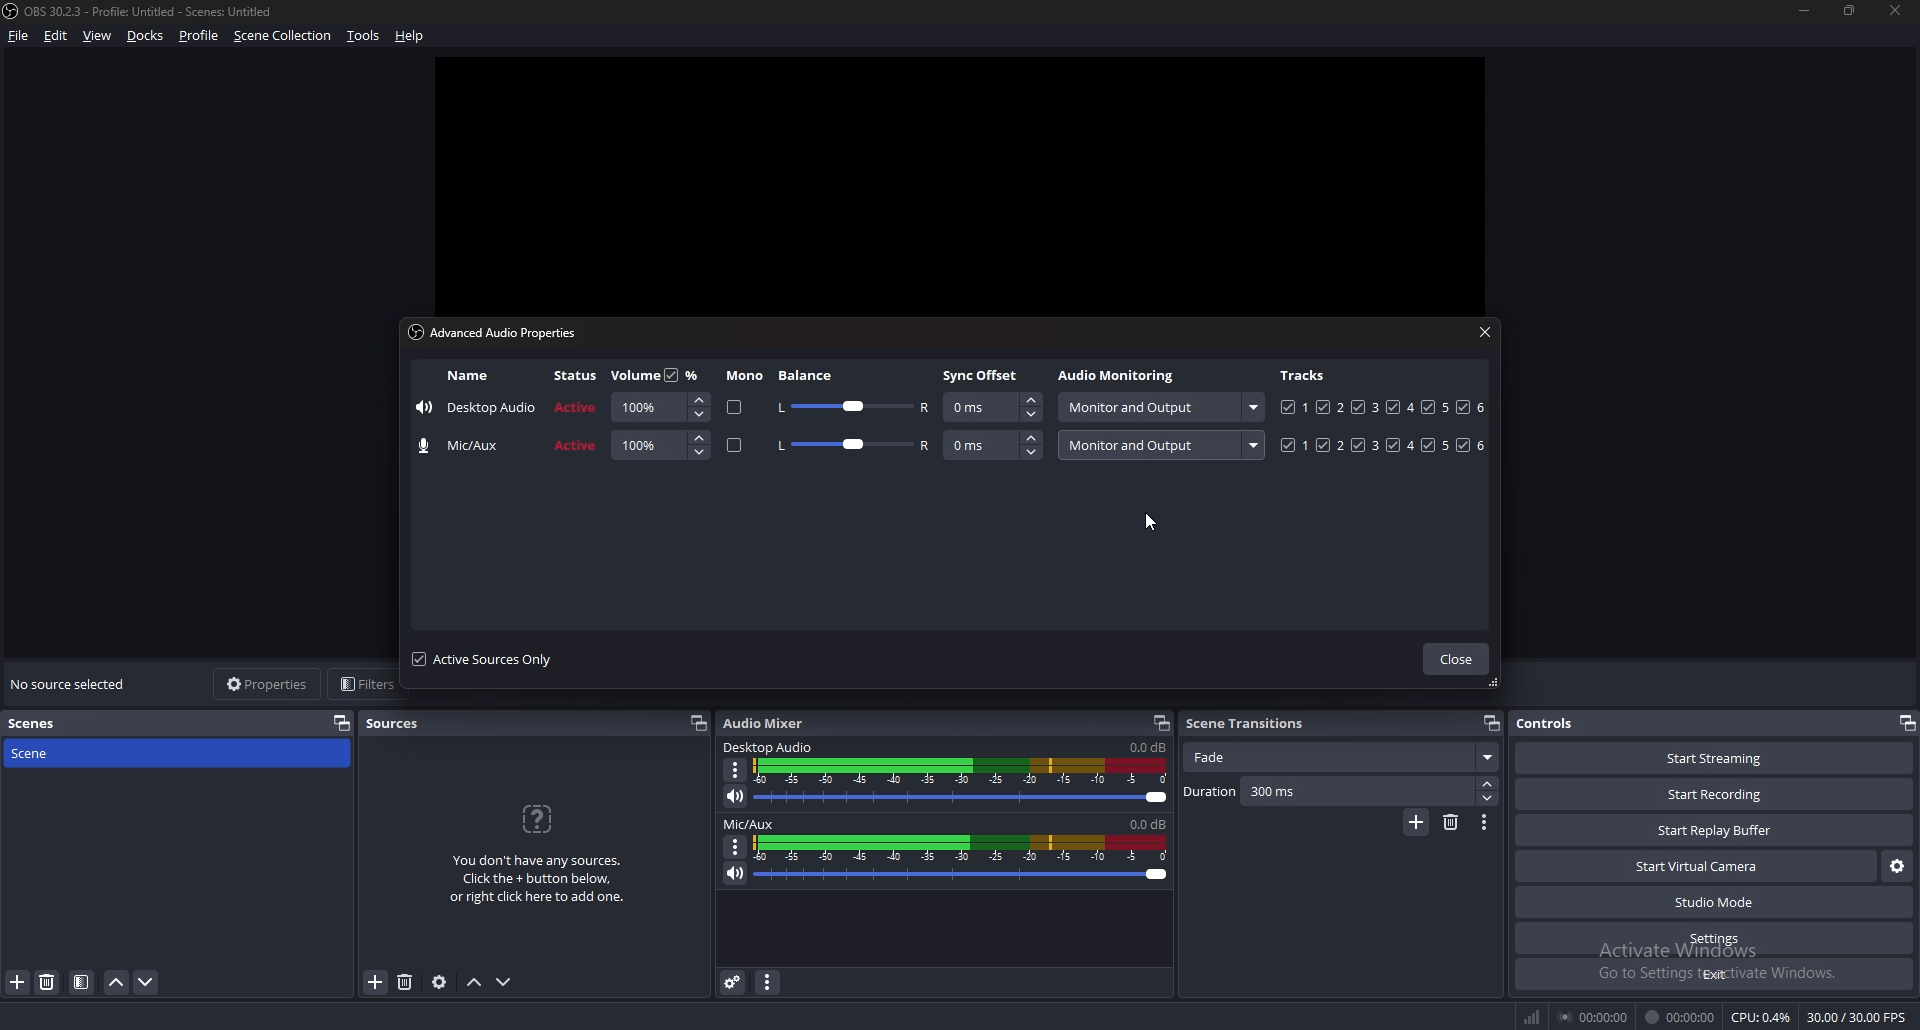 The image size is (1920, 1030). Describe the element at coordinates (13, 12) in the screenshot. I see `obs logo` at that location.